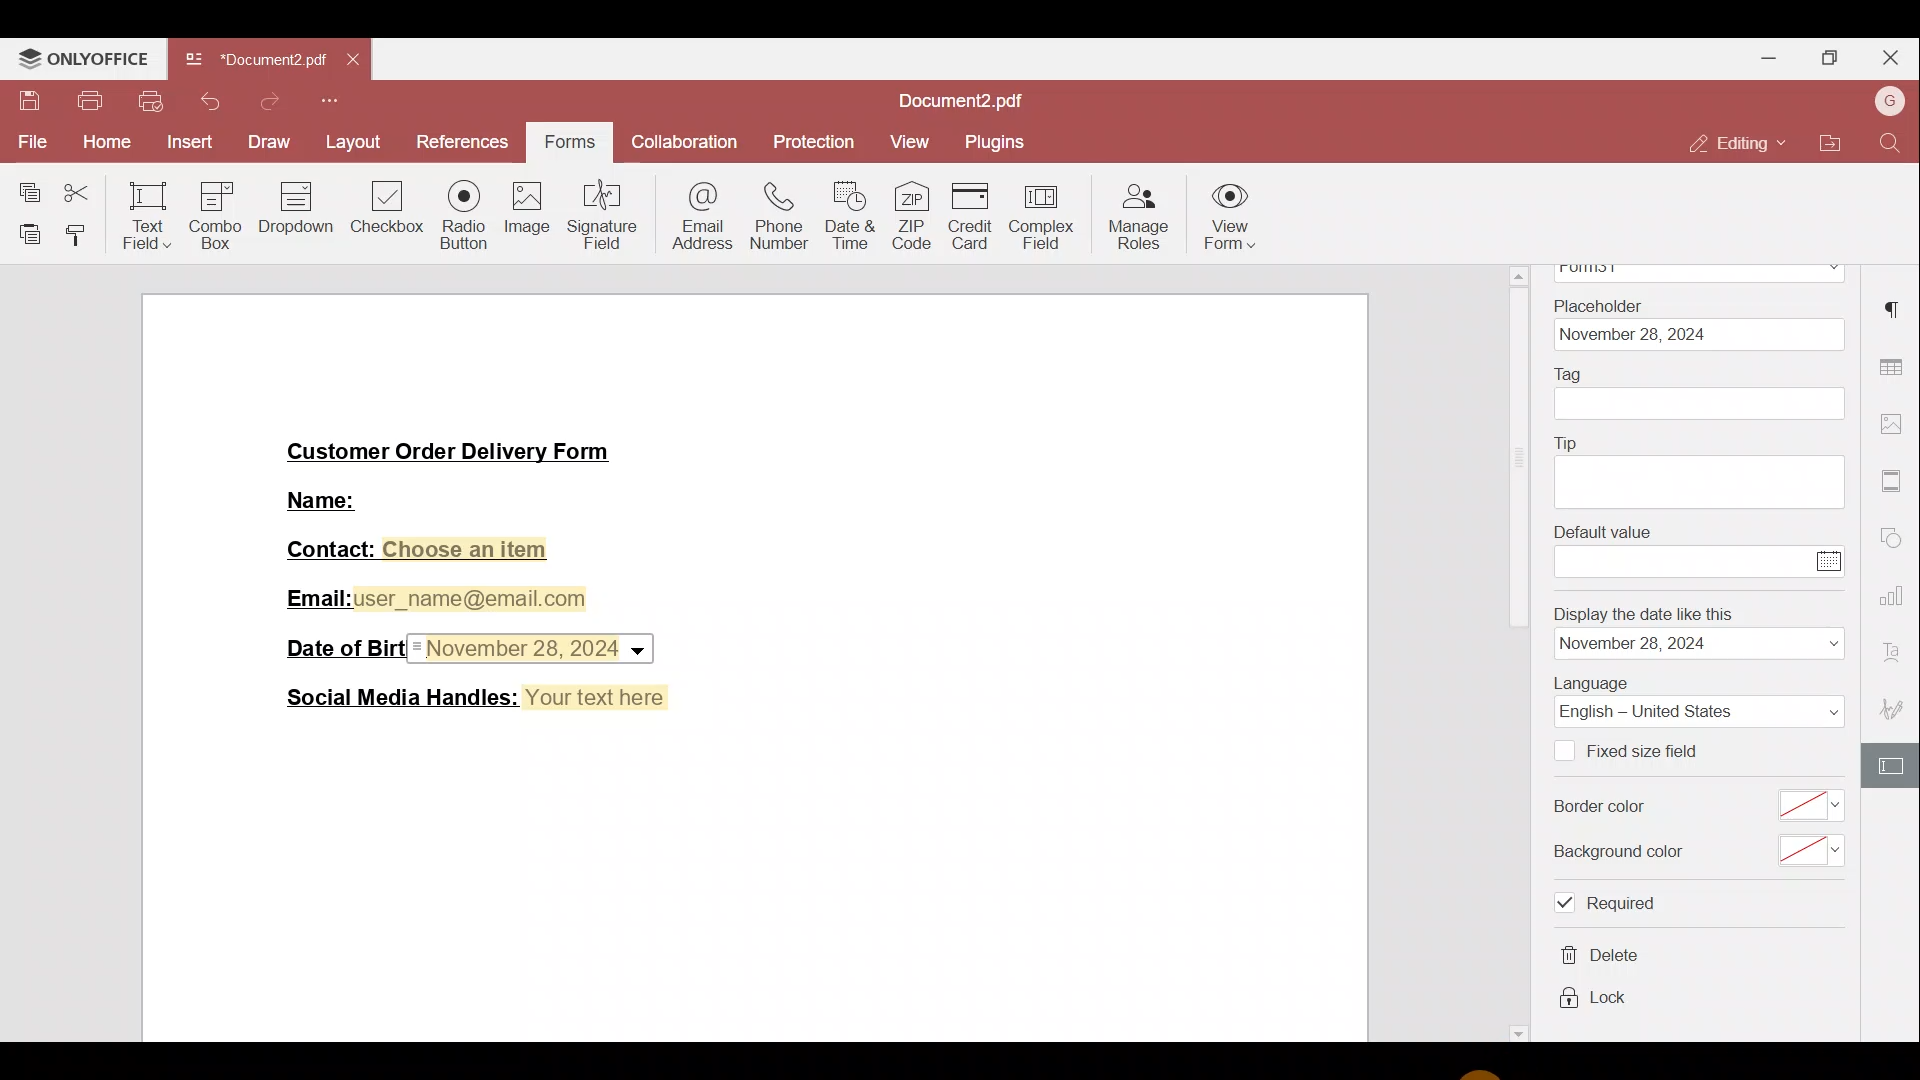  What do you see at coordinates (1680, 562) in the screenshot?
I see `enter value` at bounding box center [1680, 562].